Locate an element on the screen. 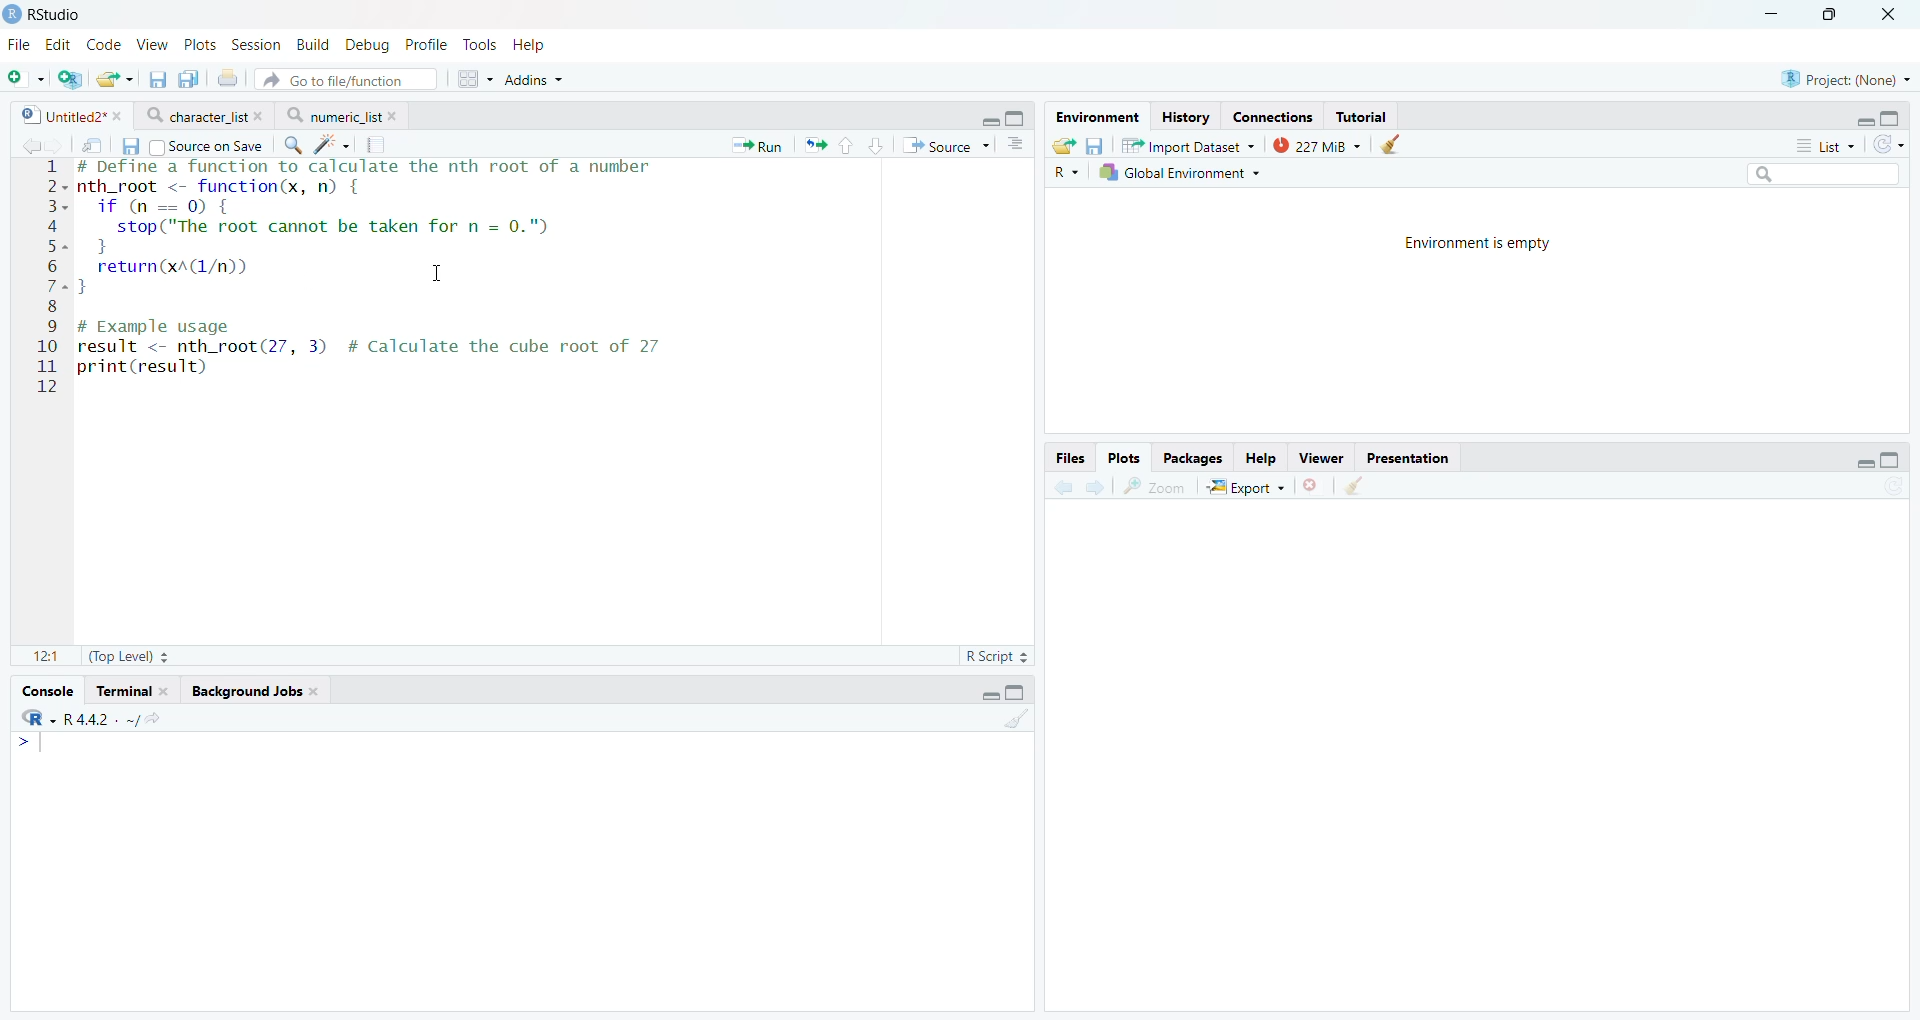  Help is located at coordinates (533, 45).